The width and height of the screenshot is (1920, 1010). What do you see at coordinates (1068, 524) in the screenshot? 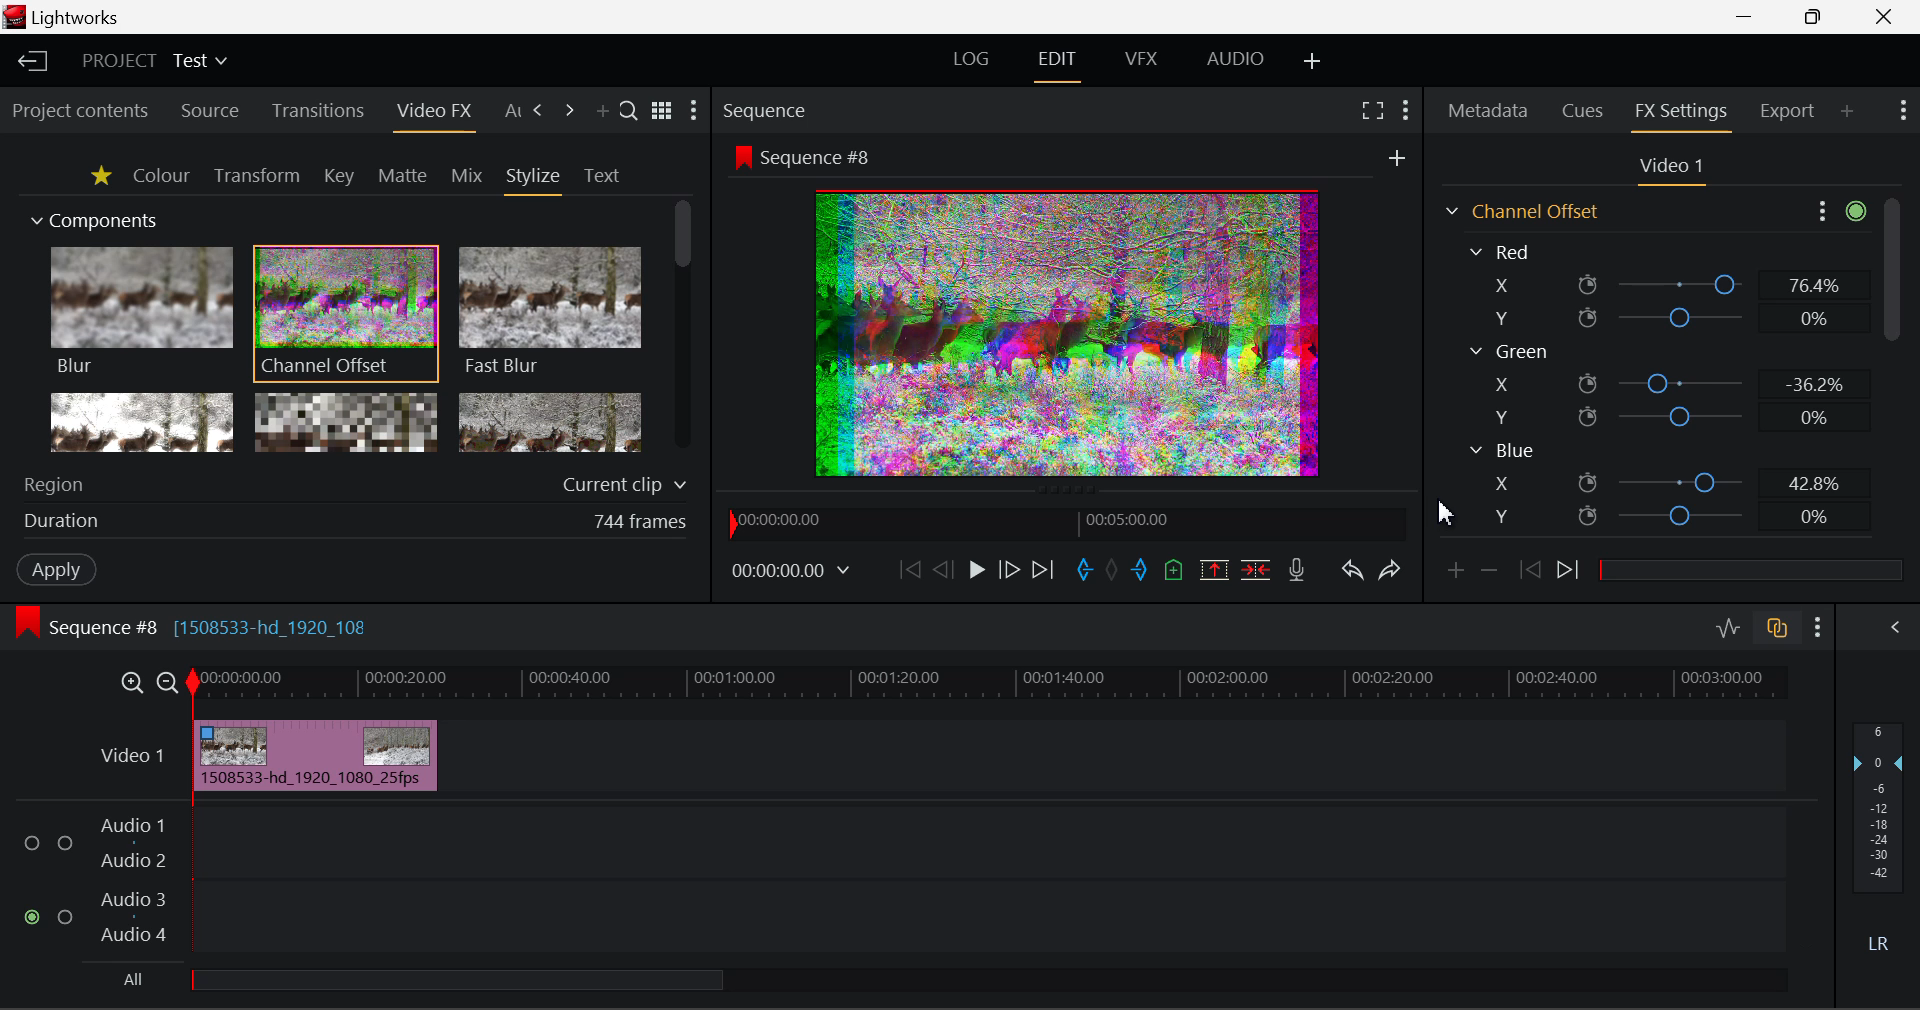
I see `Project Timeline Navigator` at bounding box center [1068, 524].